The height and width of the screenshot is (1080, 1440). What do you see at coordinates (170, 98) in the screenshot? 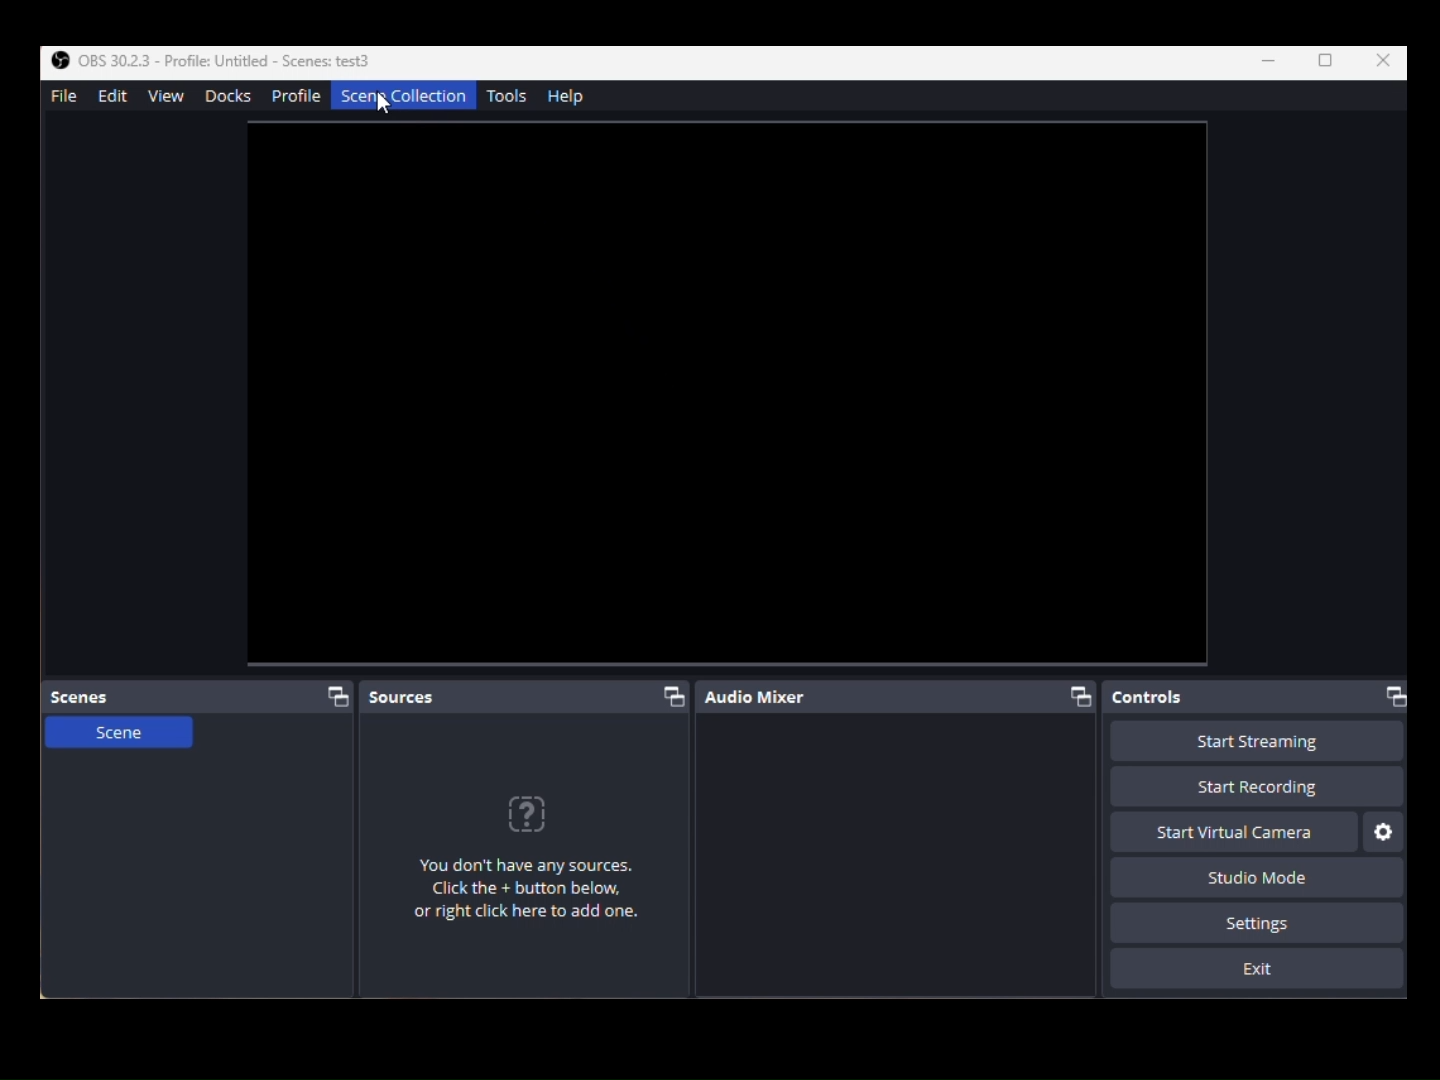
I see `View` at bounding box center [170, 98].